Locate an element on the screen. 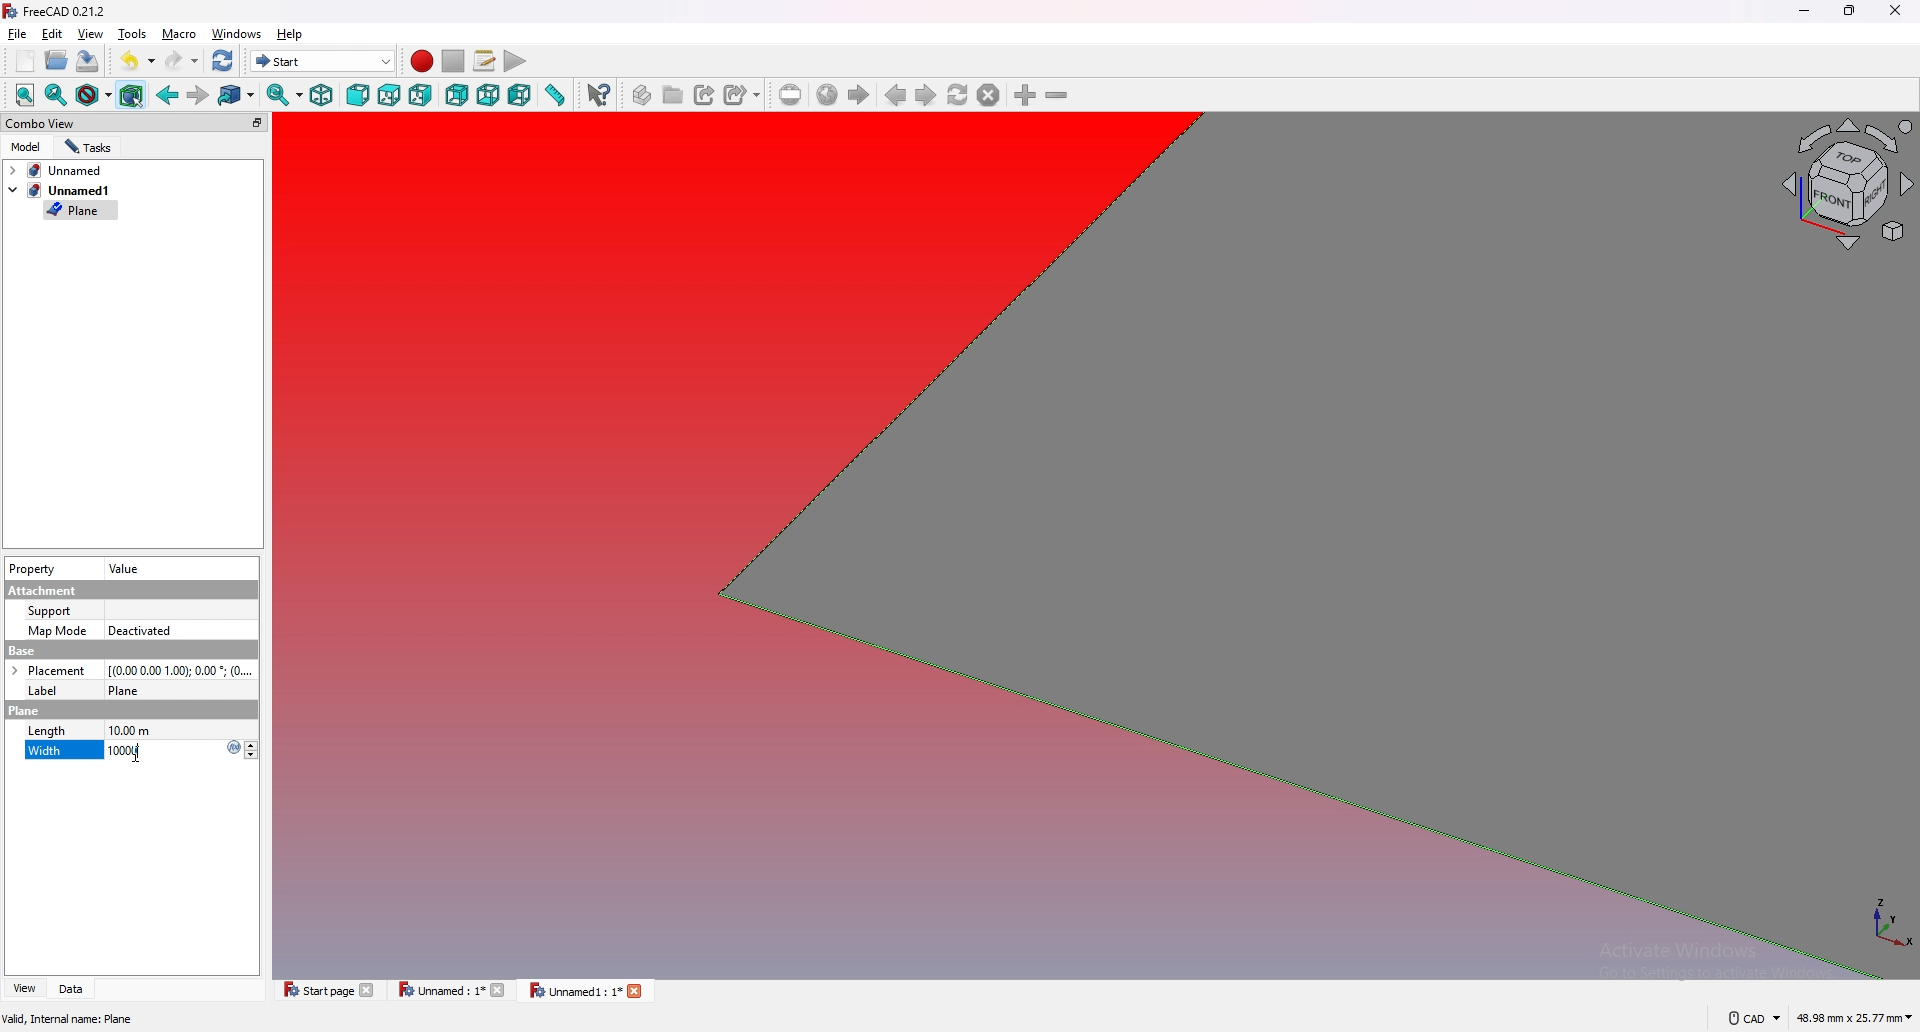  help is located at coordinates (291, 34).